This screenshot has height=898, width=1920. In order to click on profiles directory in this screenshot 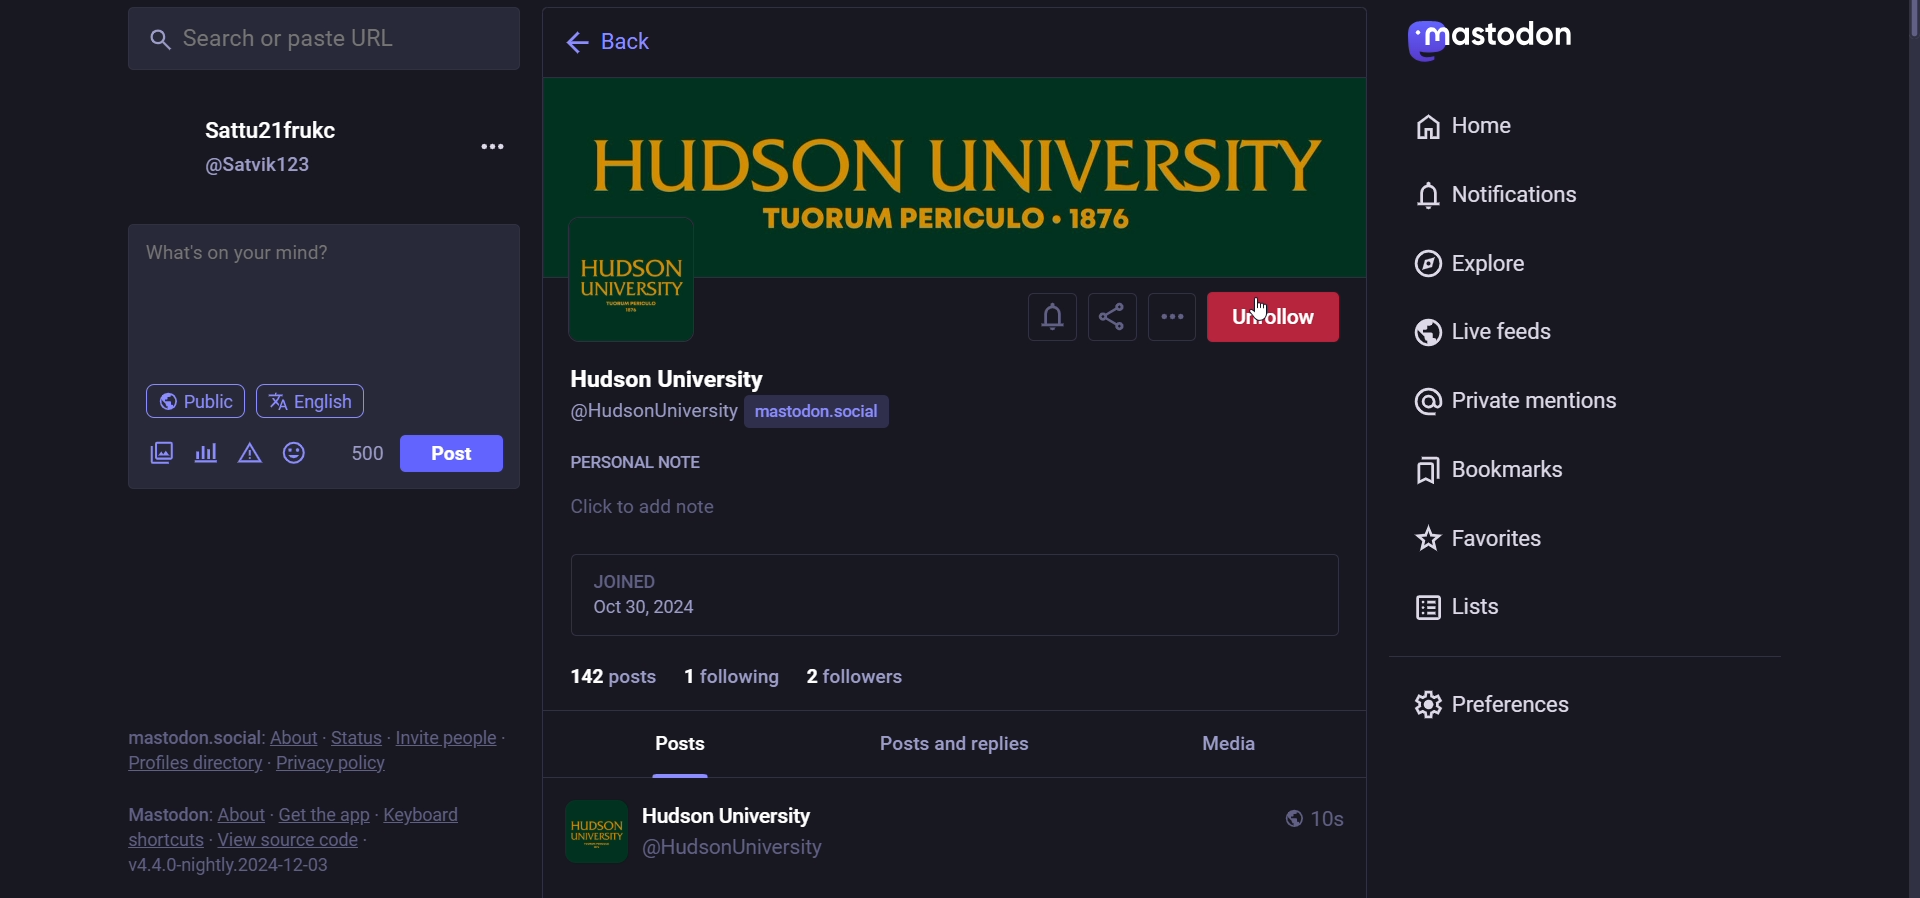, I will do `click(193, 763)`.